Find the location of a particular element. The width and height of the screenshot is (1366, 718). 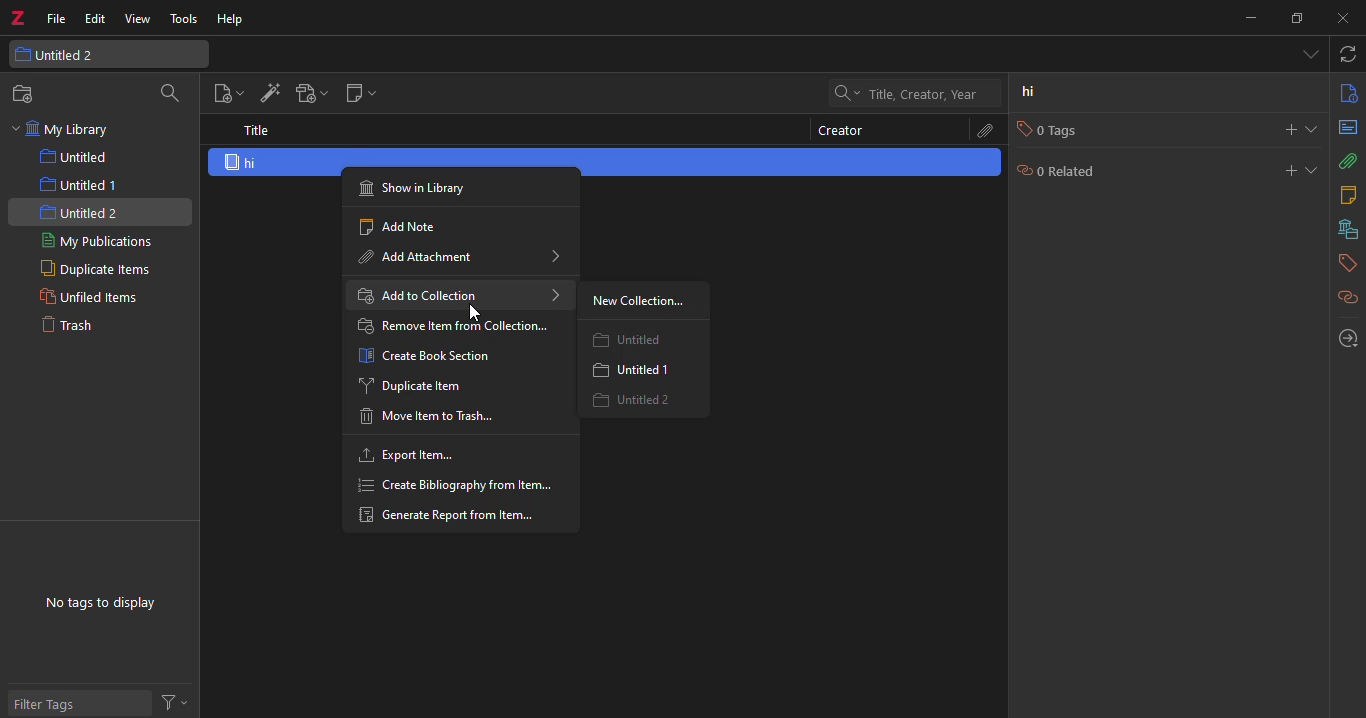

info is located at coordinates (1344, 94).